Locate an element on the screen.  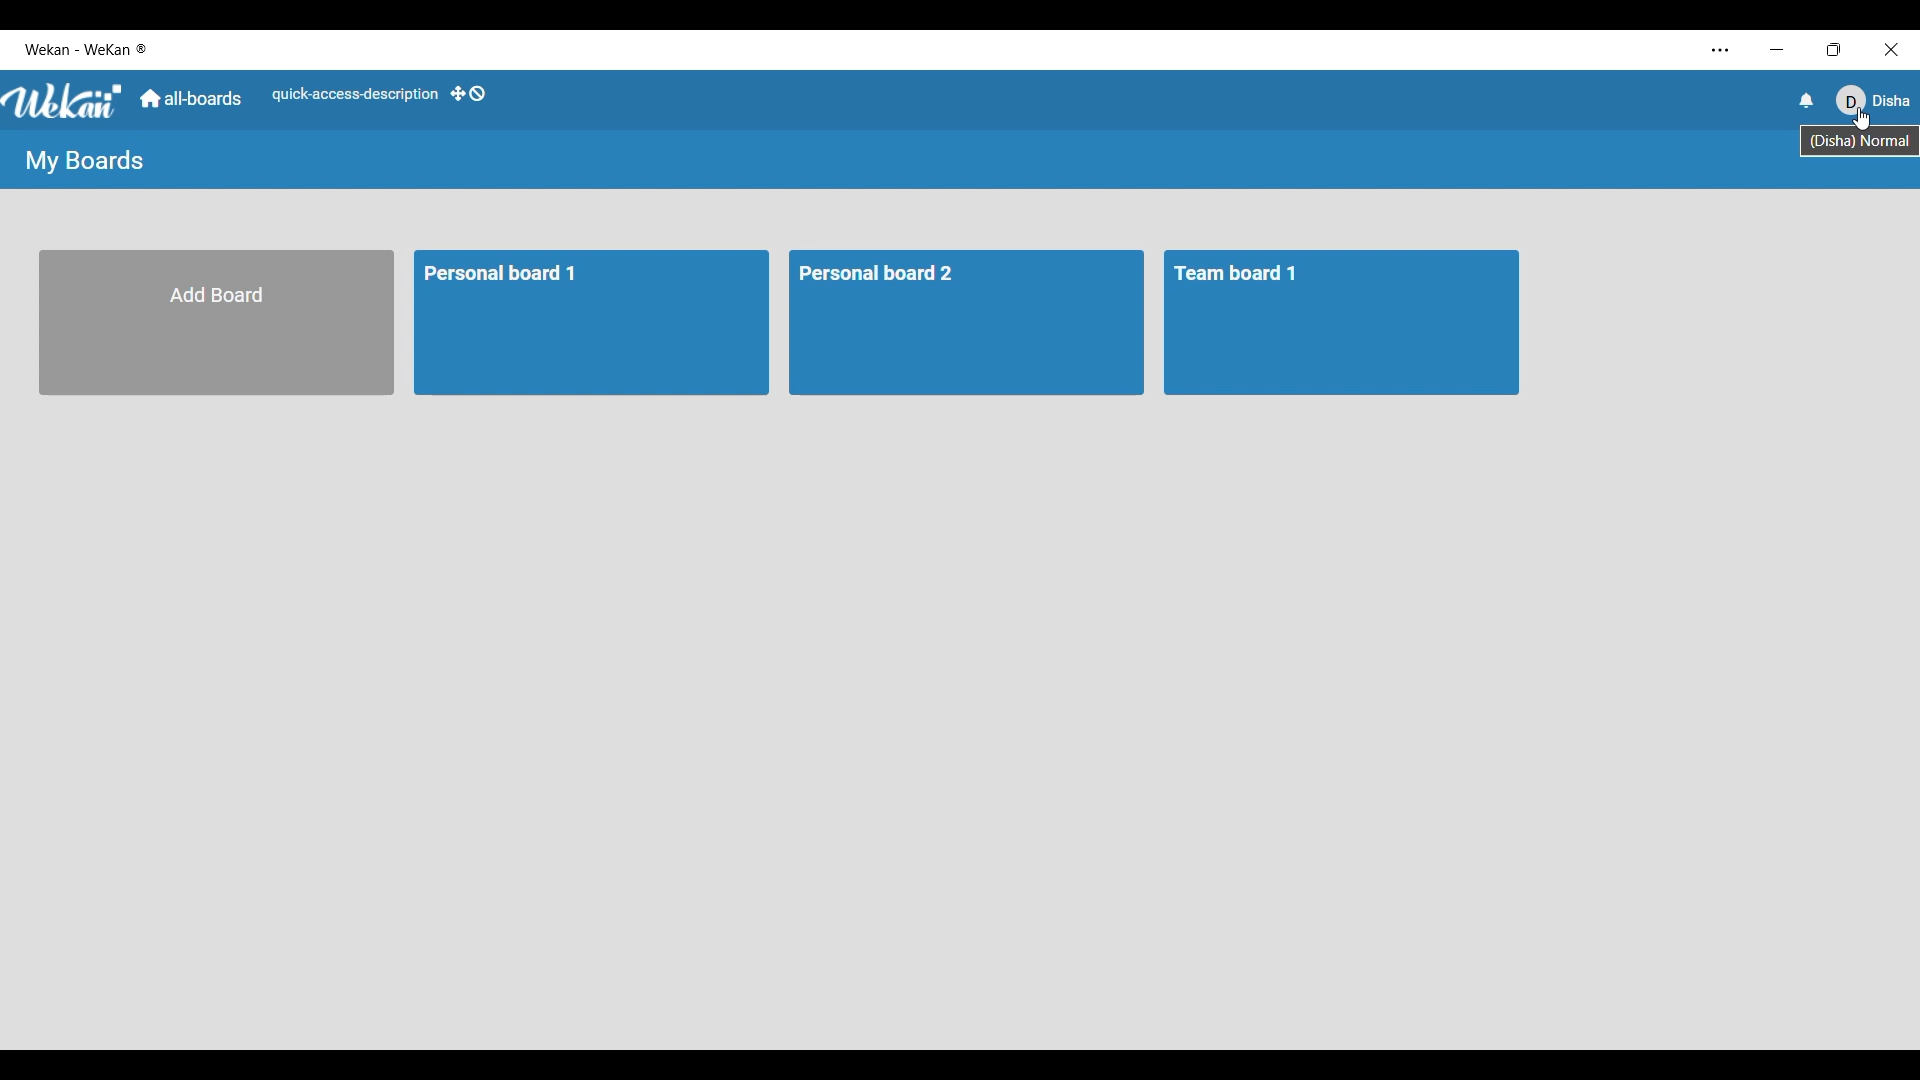
My Boards is located at coordinates (84, 161).